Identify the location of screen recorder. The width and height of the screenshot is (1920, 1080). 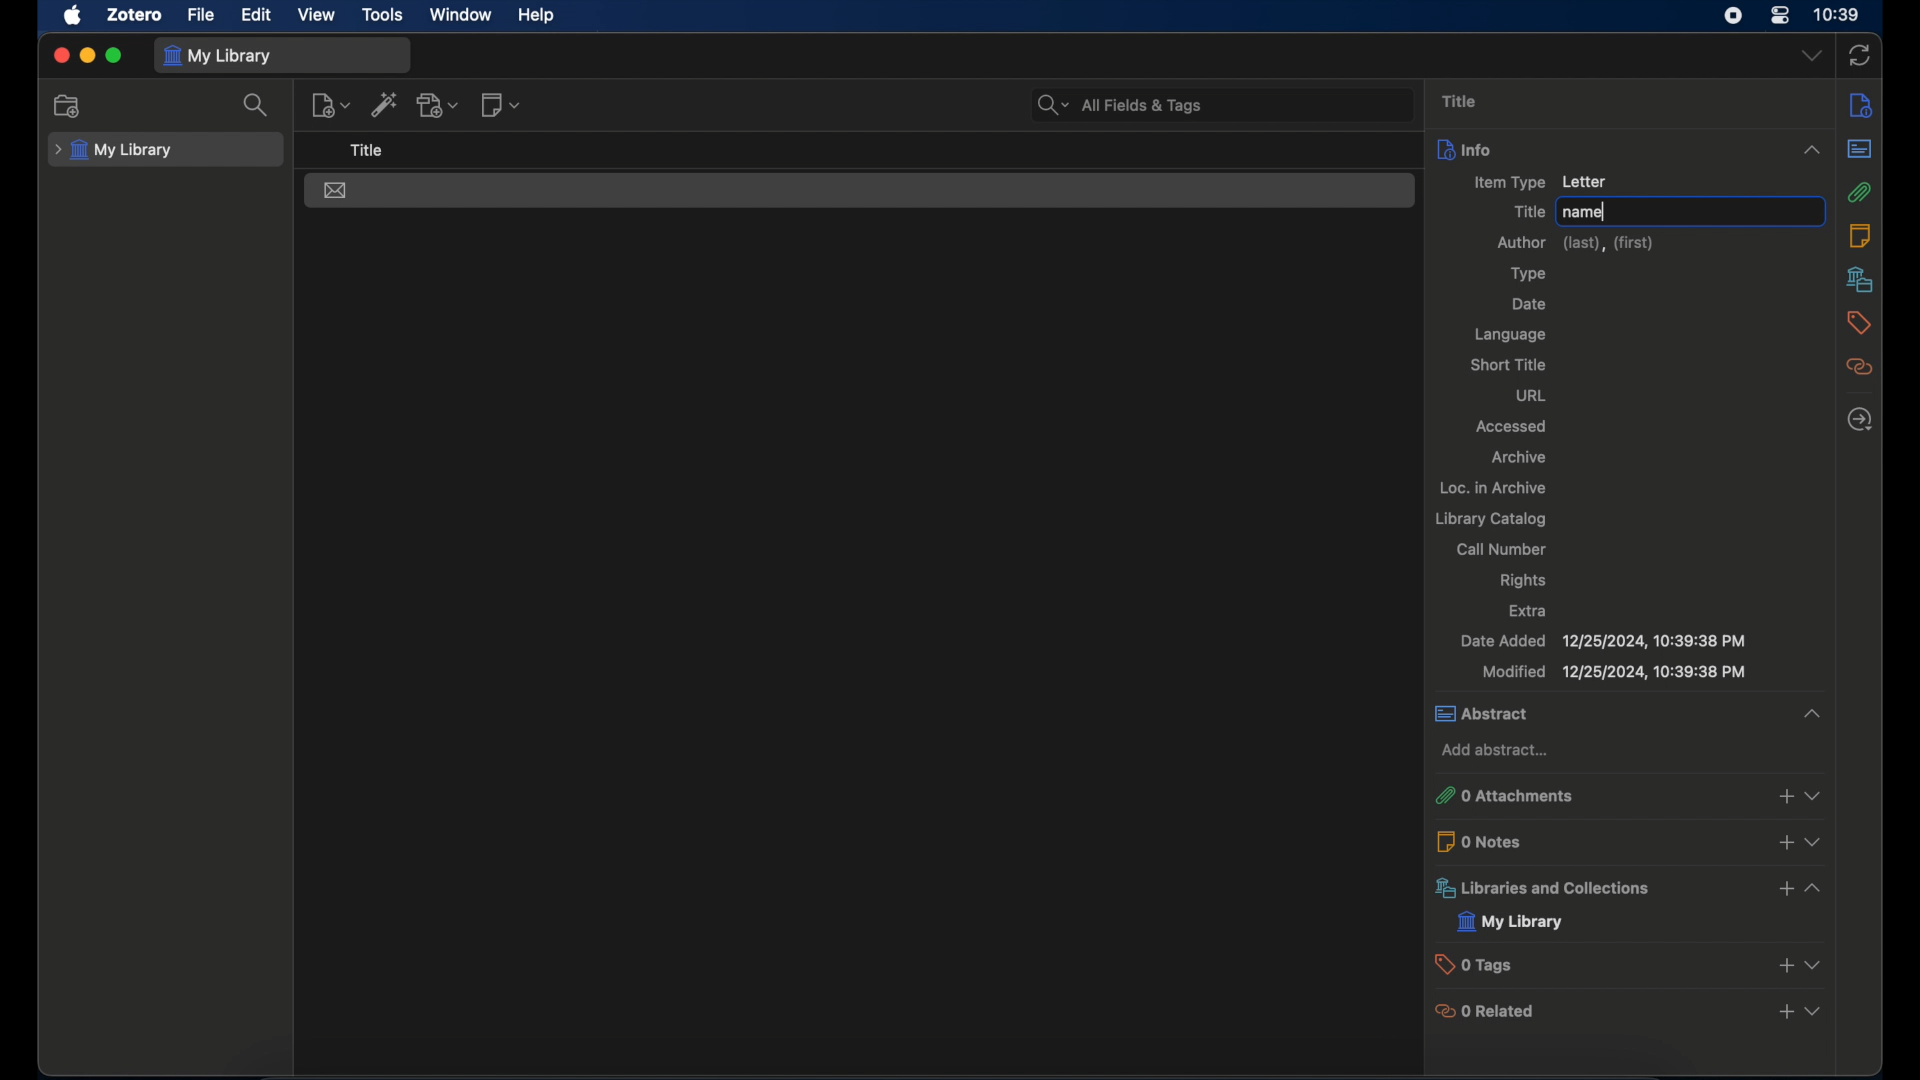
(1733, 16).